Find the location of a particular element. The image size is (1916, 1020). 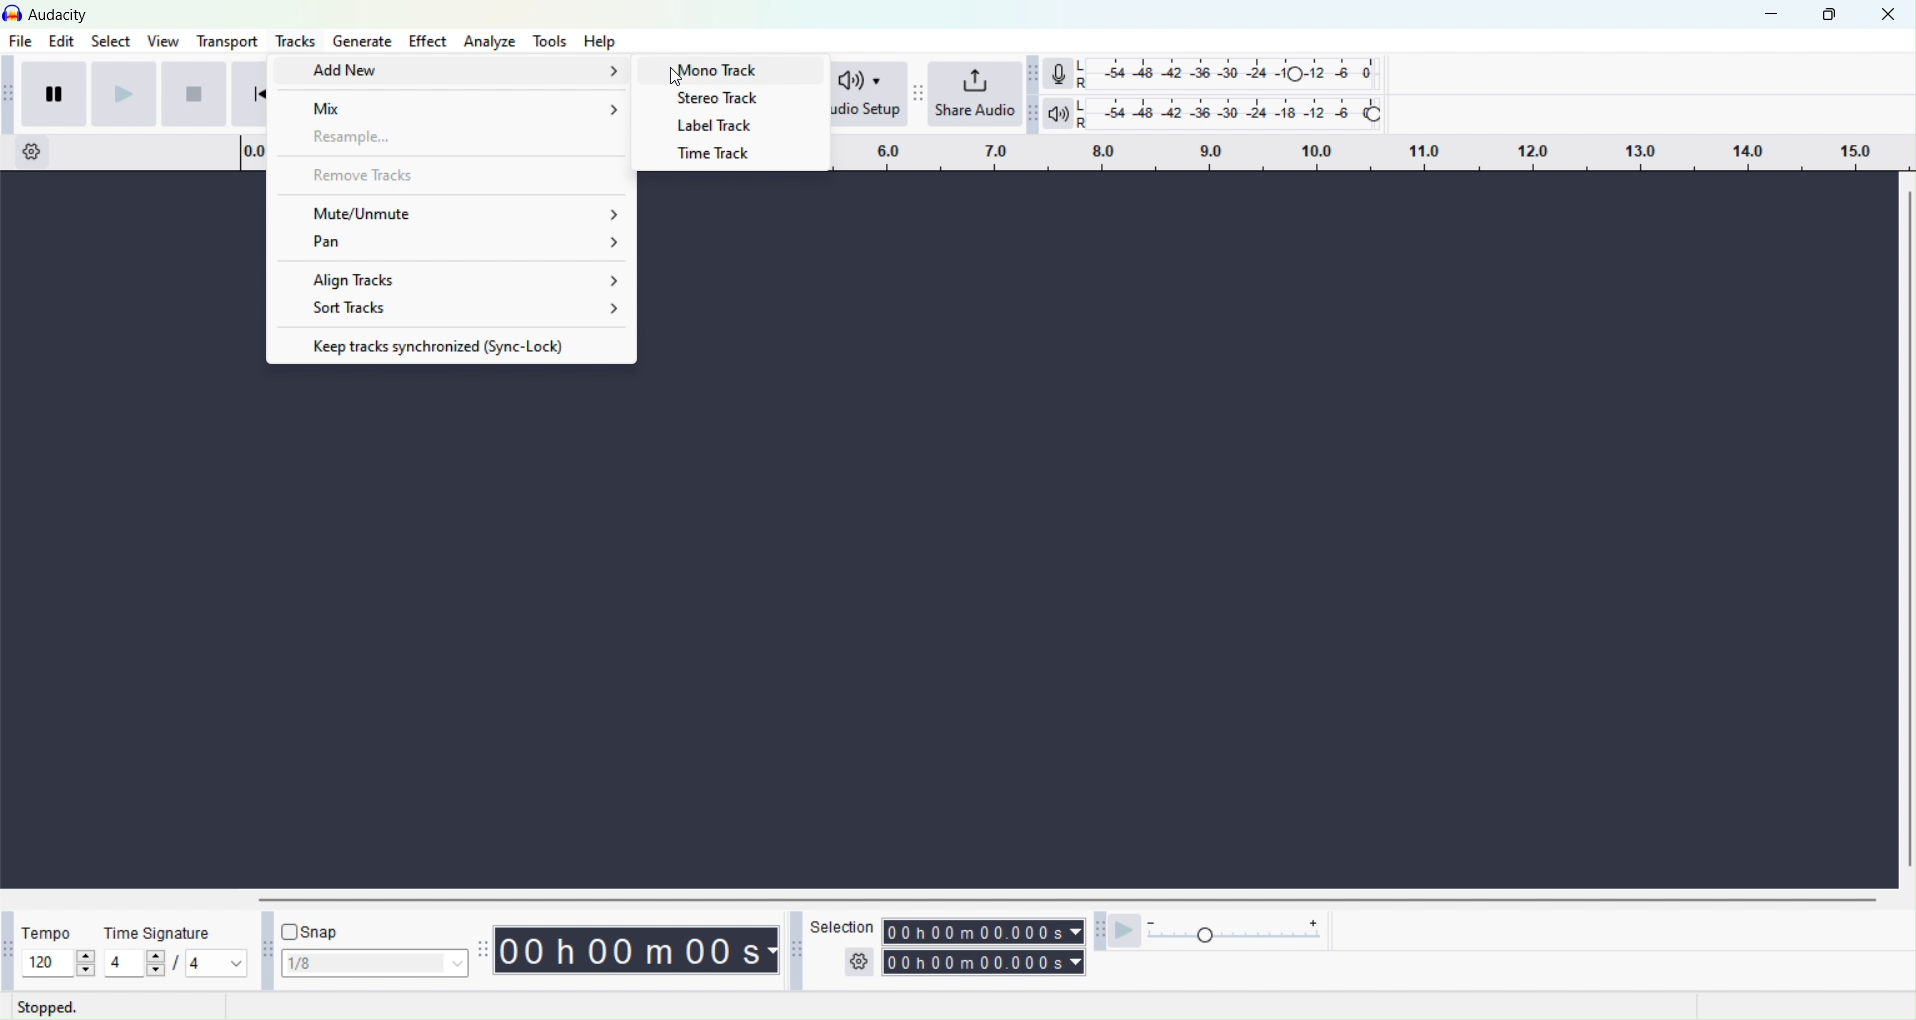

Timing of track is located at coordinates (983, 930).